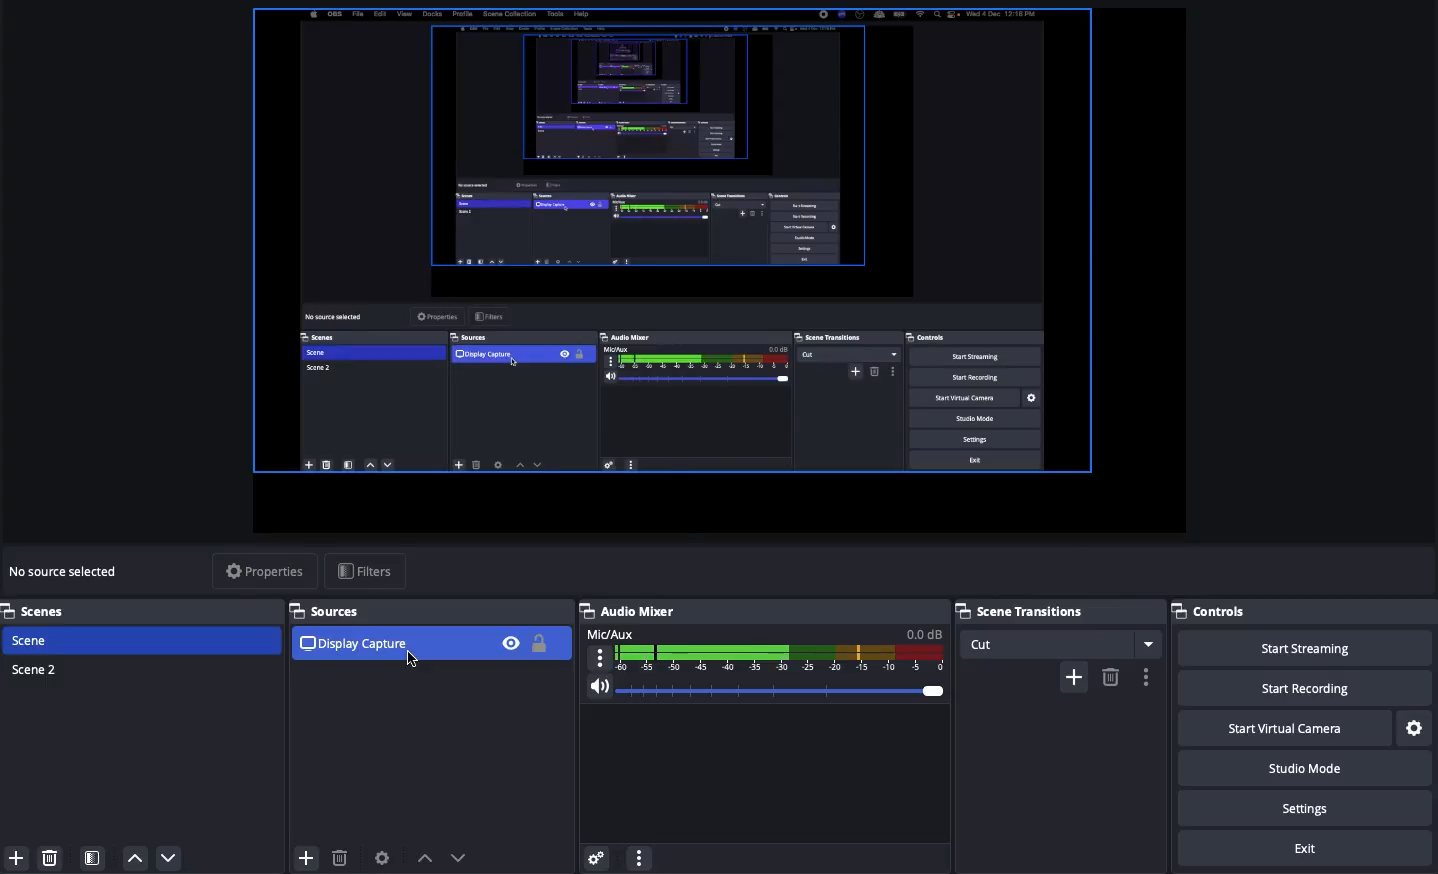  Describe the element at coordinates (364, 569) in the screenshot. I see `Filters` at that location.